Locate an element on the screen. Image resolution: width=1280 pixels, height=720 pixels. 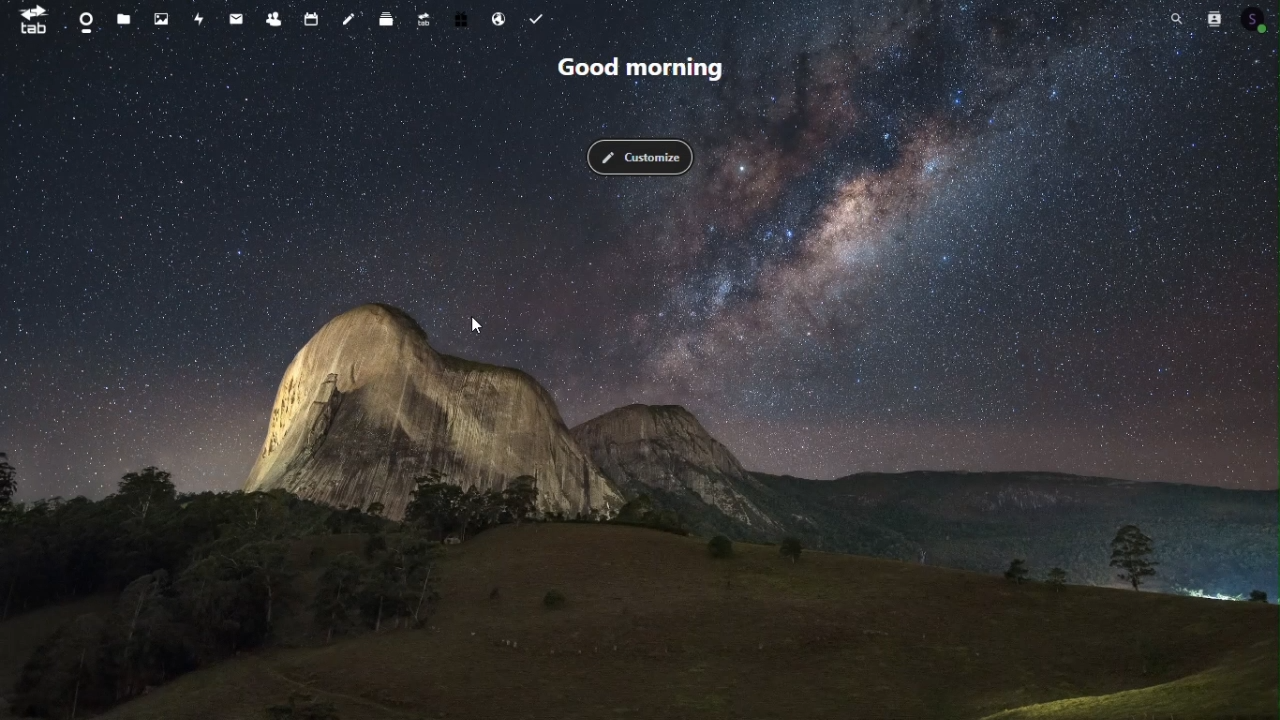
Email hosting is located at coordinates (501, 18).